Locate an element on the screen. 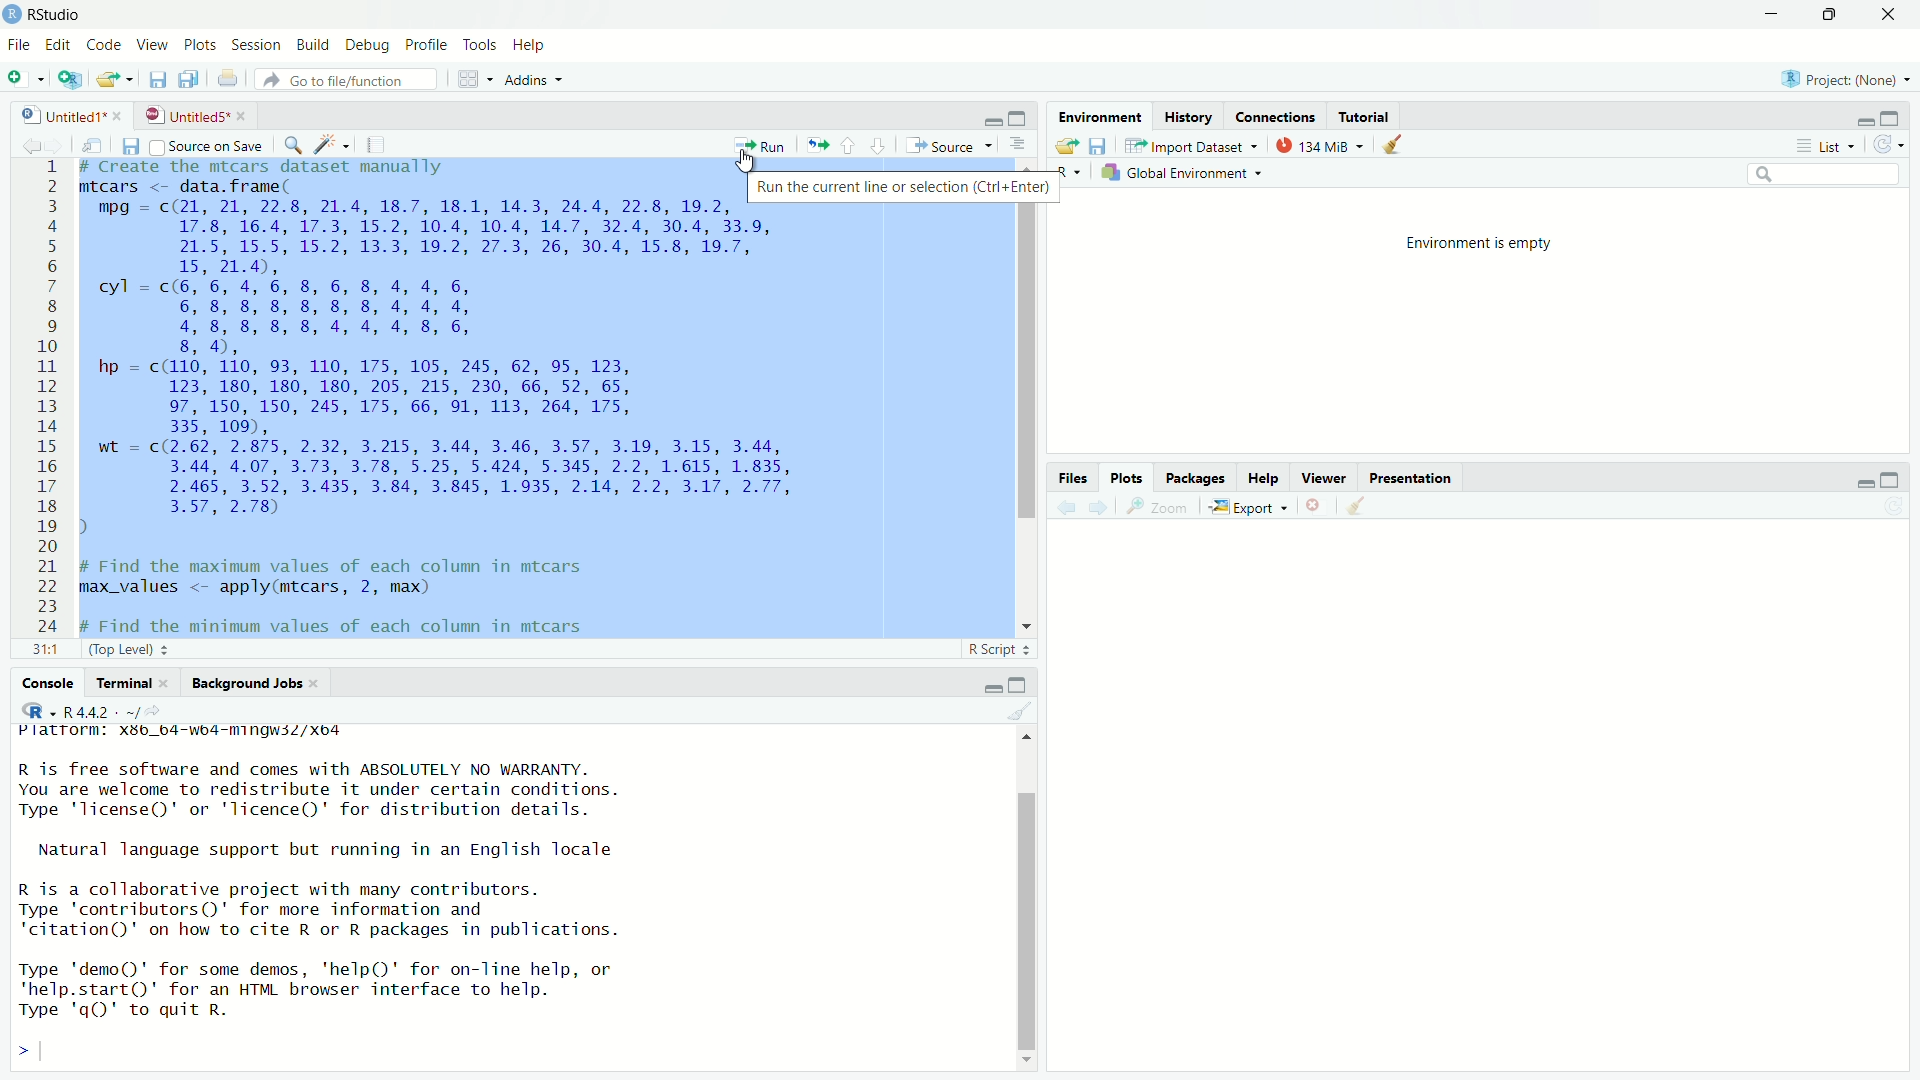  scroll bar is located at coordinates (1020, 393).